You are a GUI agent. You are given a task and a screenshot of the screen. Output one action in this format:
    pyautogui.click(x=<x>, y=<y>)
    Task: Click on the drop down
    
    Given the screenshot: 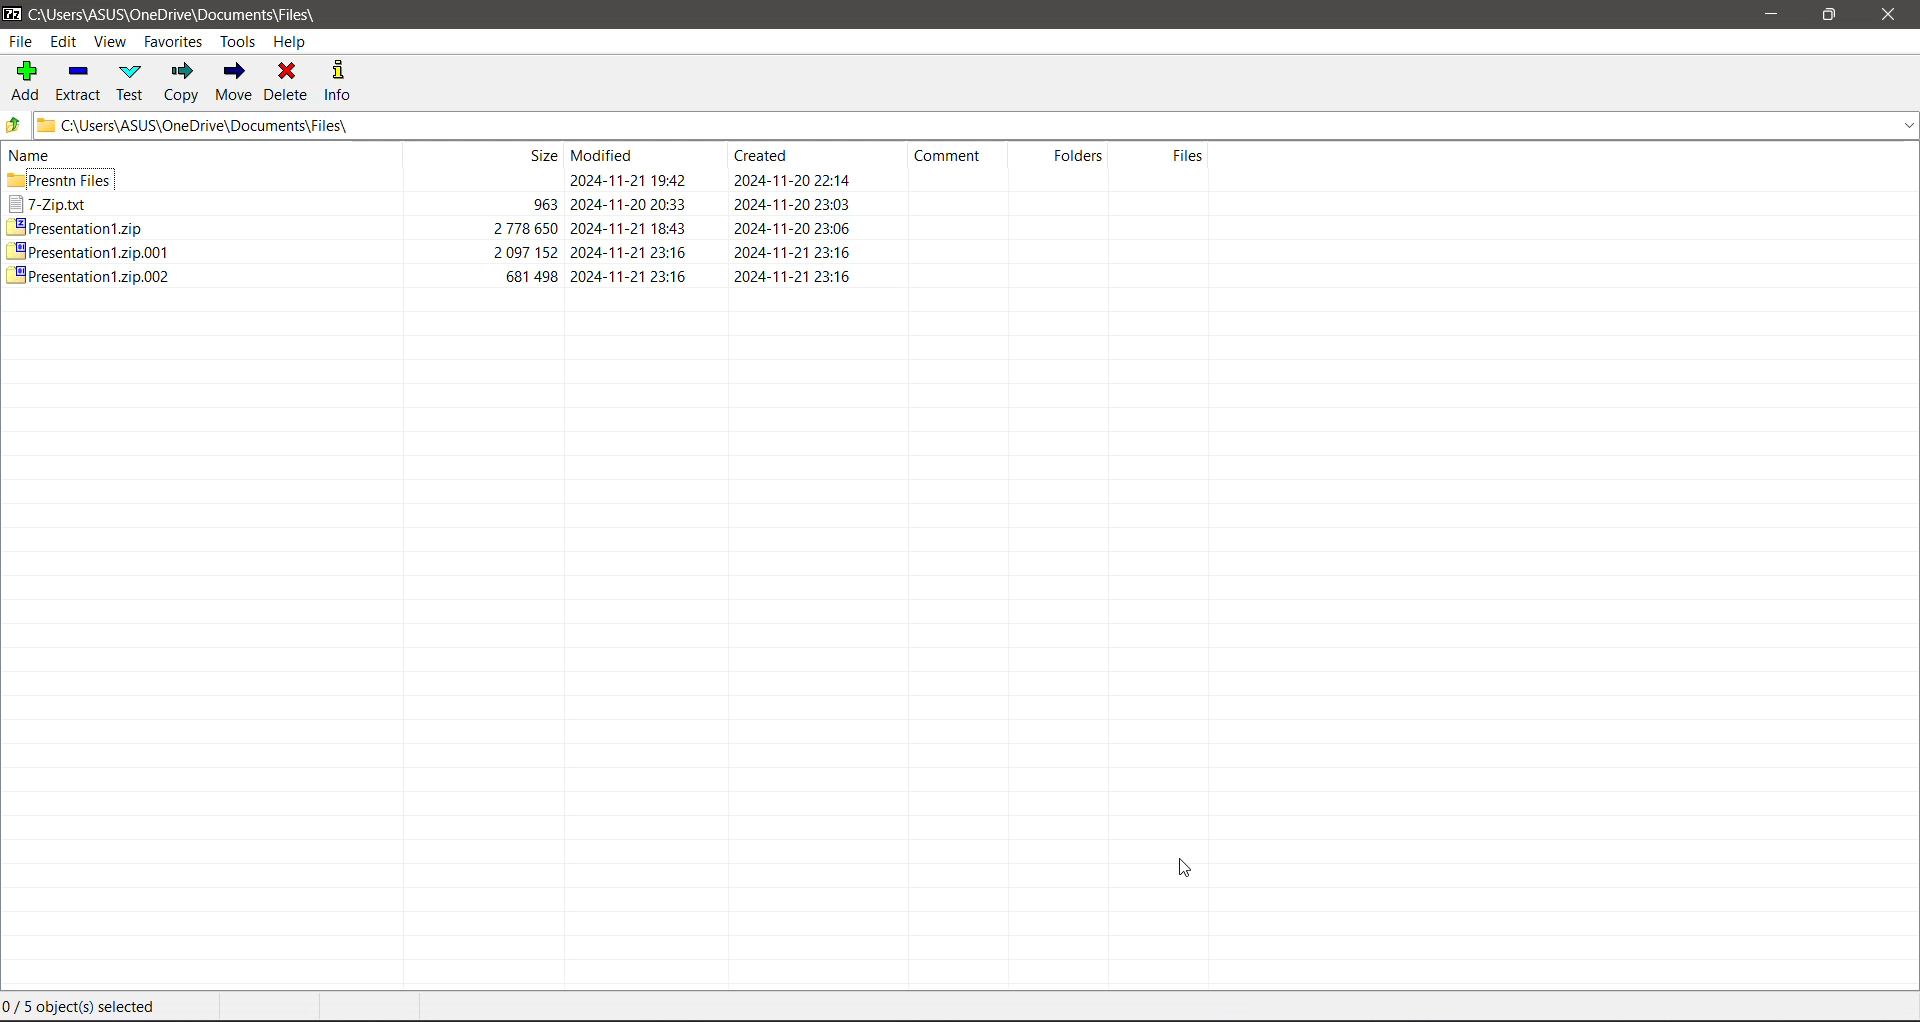 What is the action you would take?
    pyautogui.click(x=1902, y=127)
    